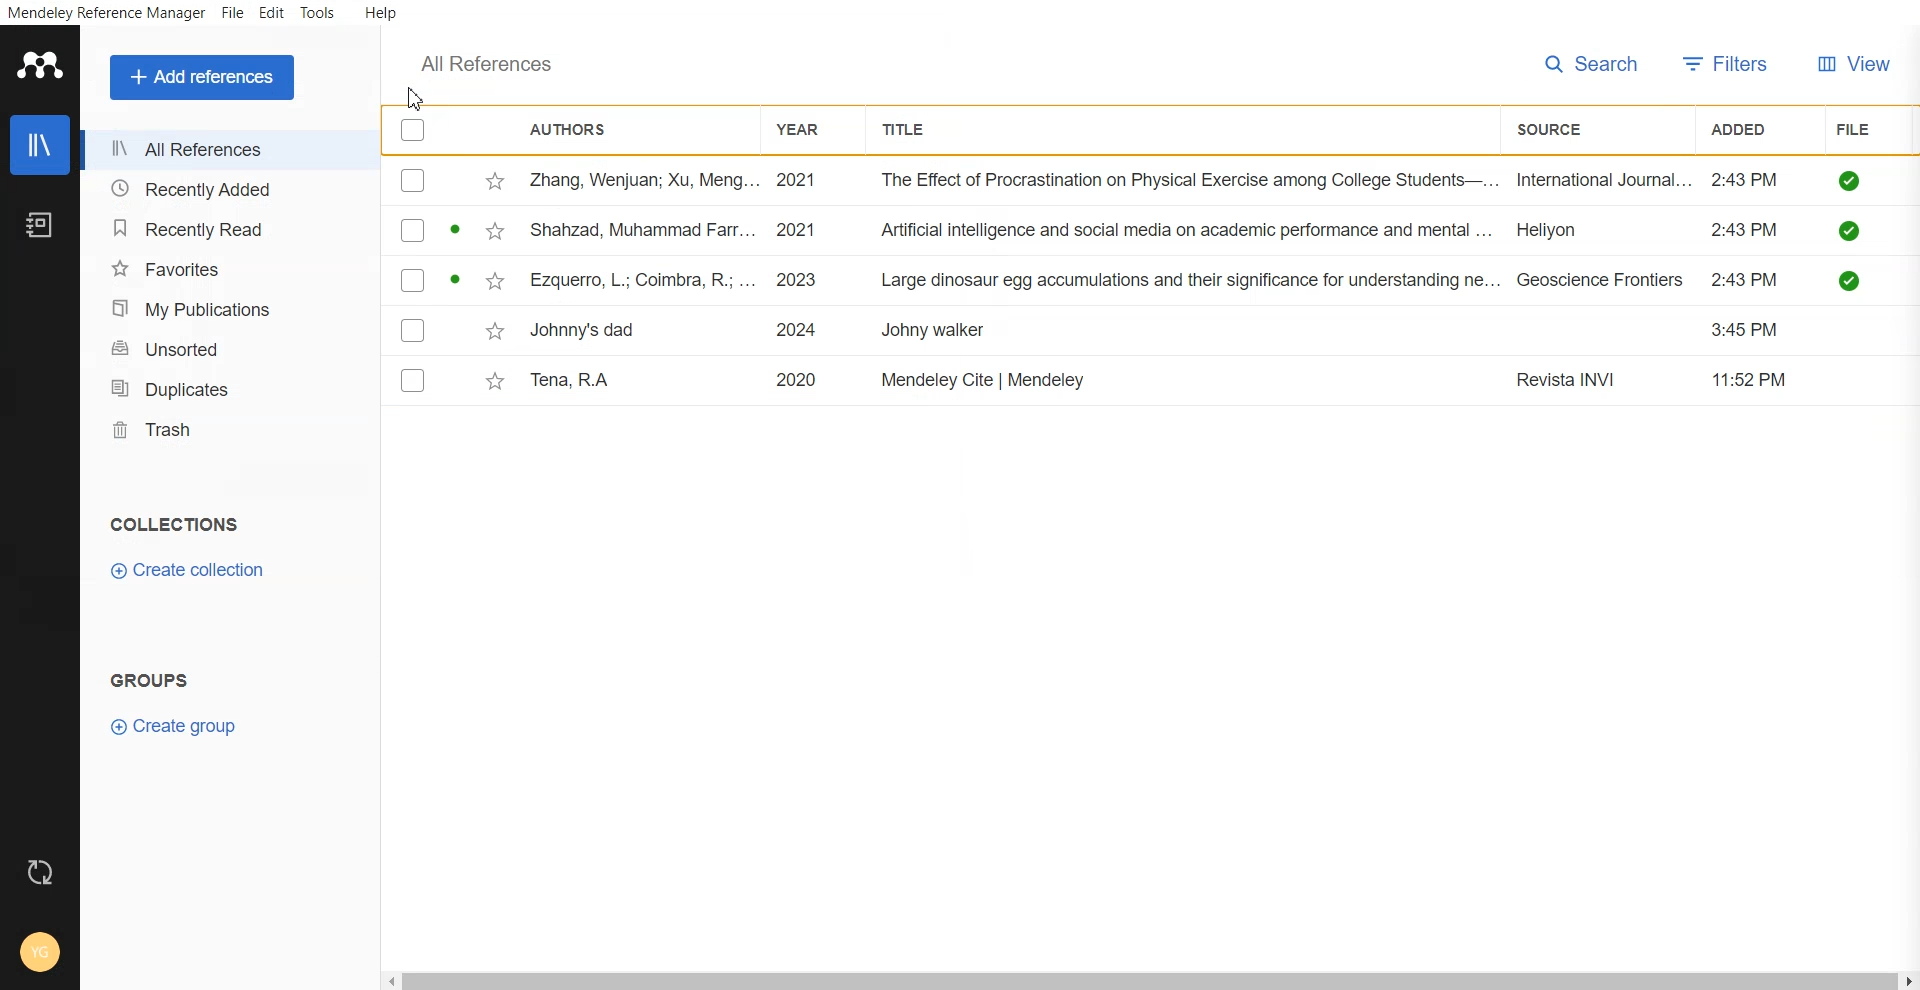  What do you see at coordinates (39, 226) in the screenshot?
I see `Notebook` at bounding box center [39, 226].